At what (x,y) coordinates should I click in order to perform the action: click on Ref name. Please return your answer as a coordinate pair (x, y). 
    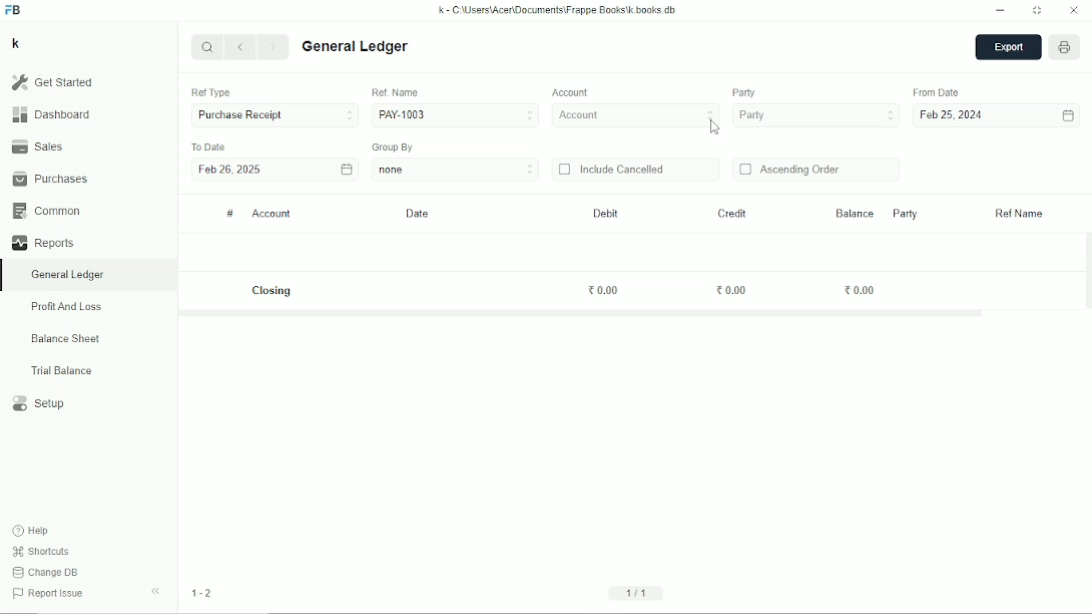
    Looking at the image, I should click on (1020, 214).